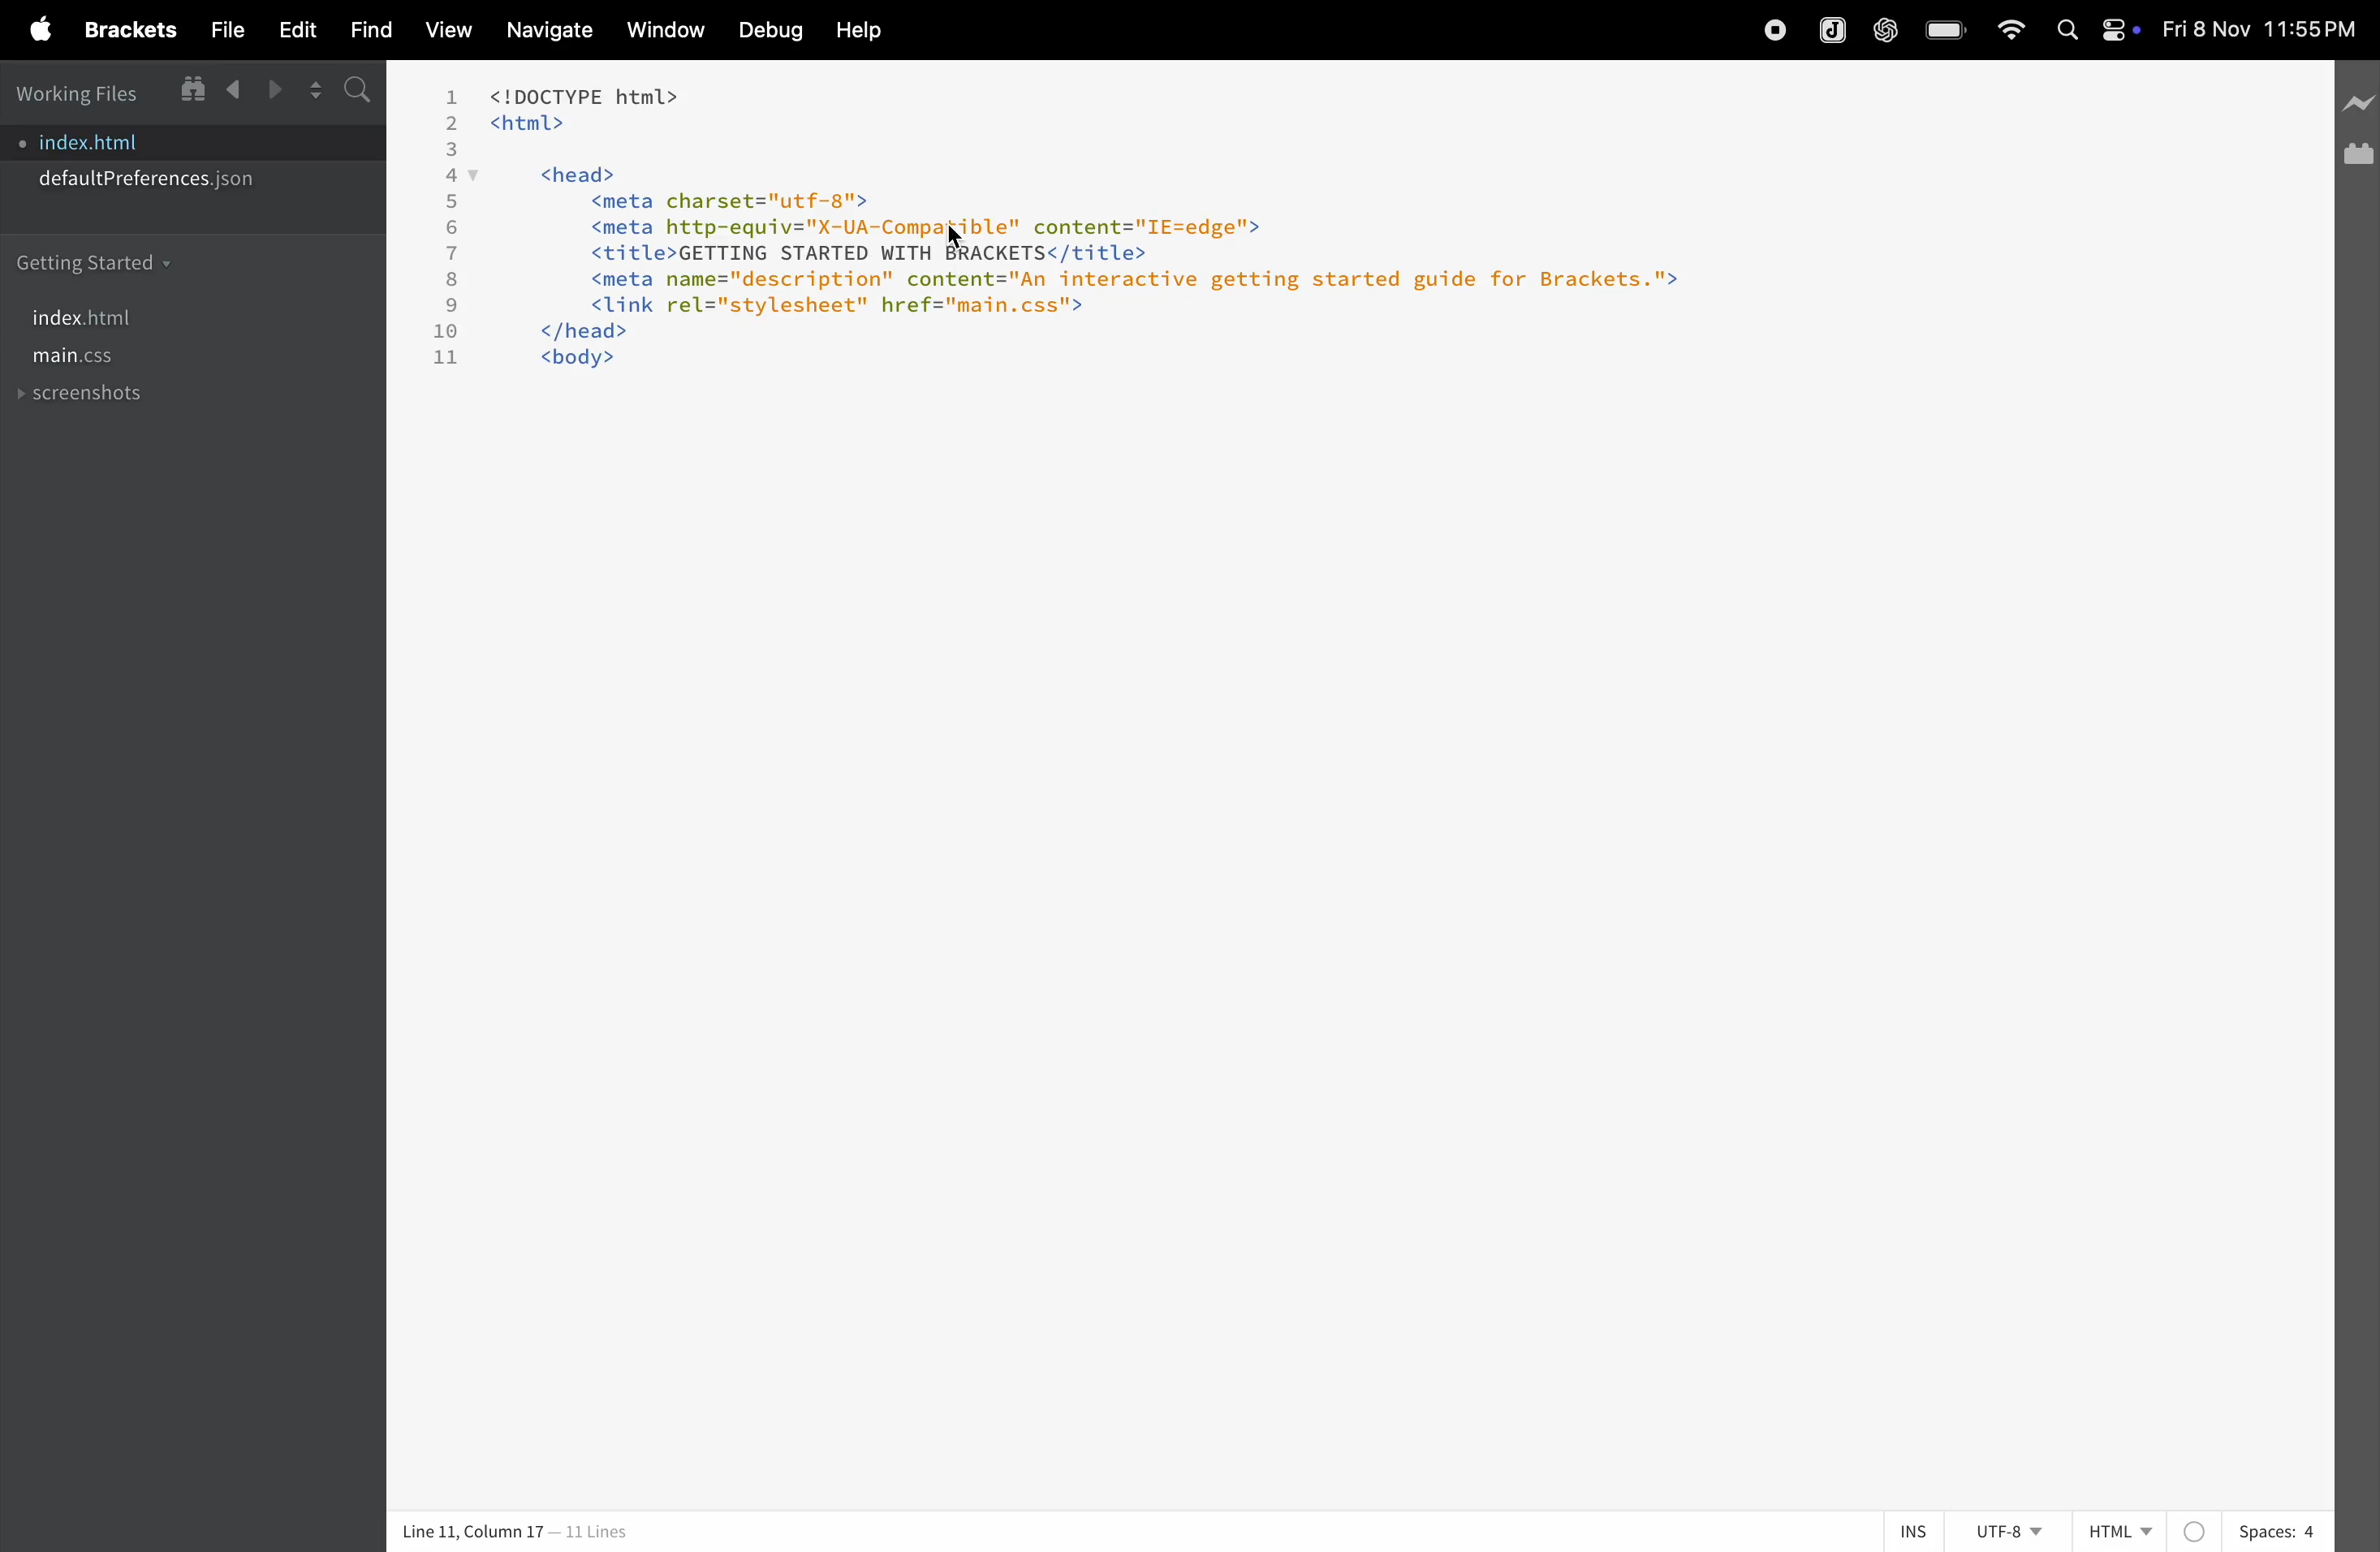  Describe the element at coordinates (514, 1532) in the screenshot. I see `line 11, column 17 - 11 lines` at that location.